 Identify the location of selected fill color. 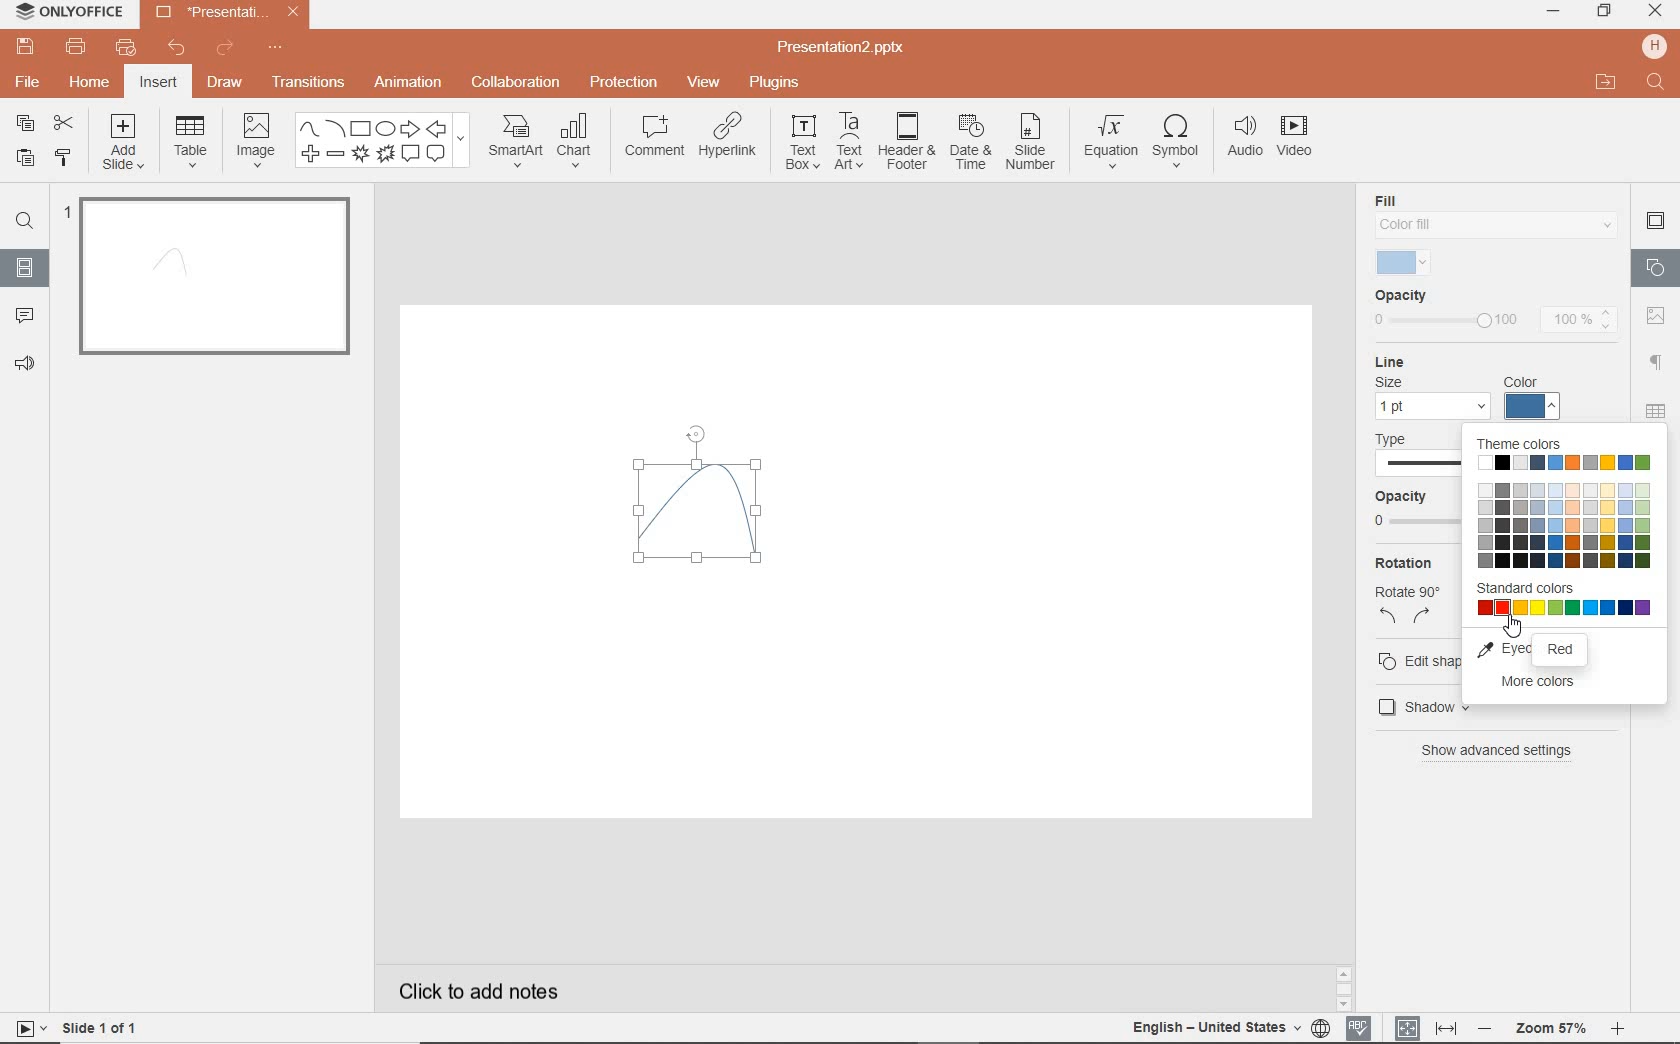
(1403, 262).